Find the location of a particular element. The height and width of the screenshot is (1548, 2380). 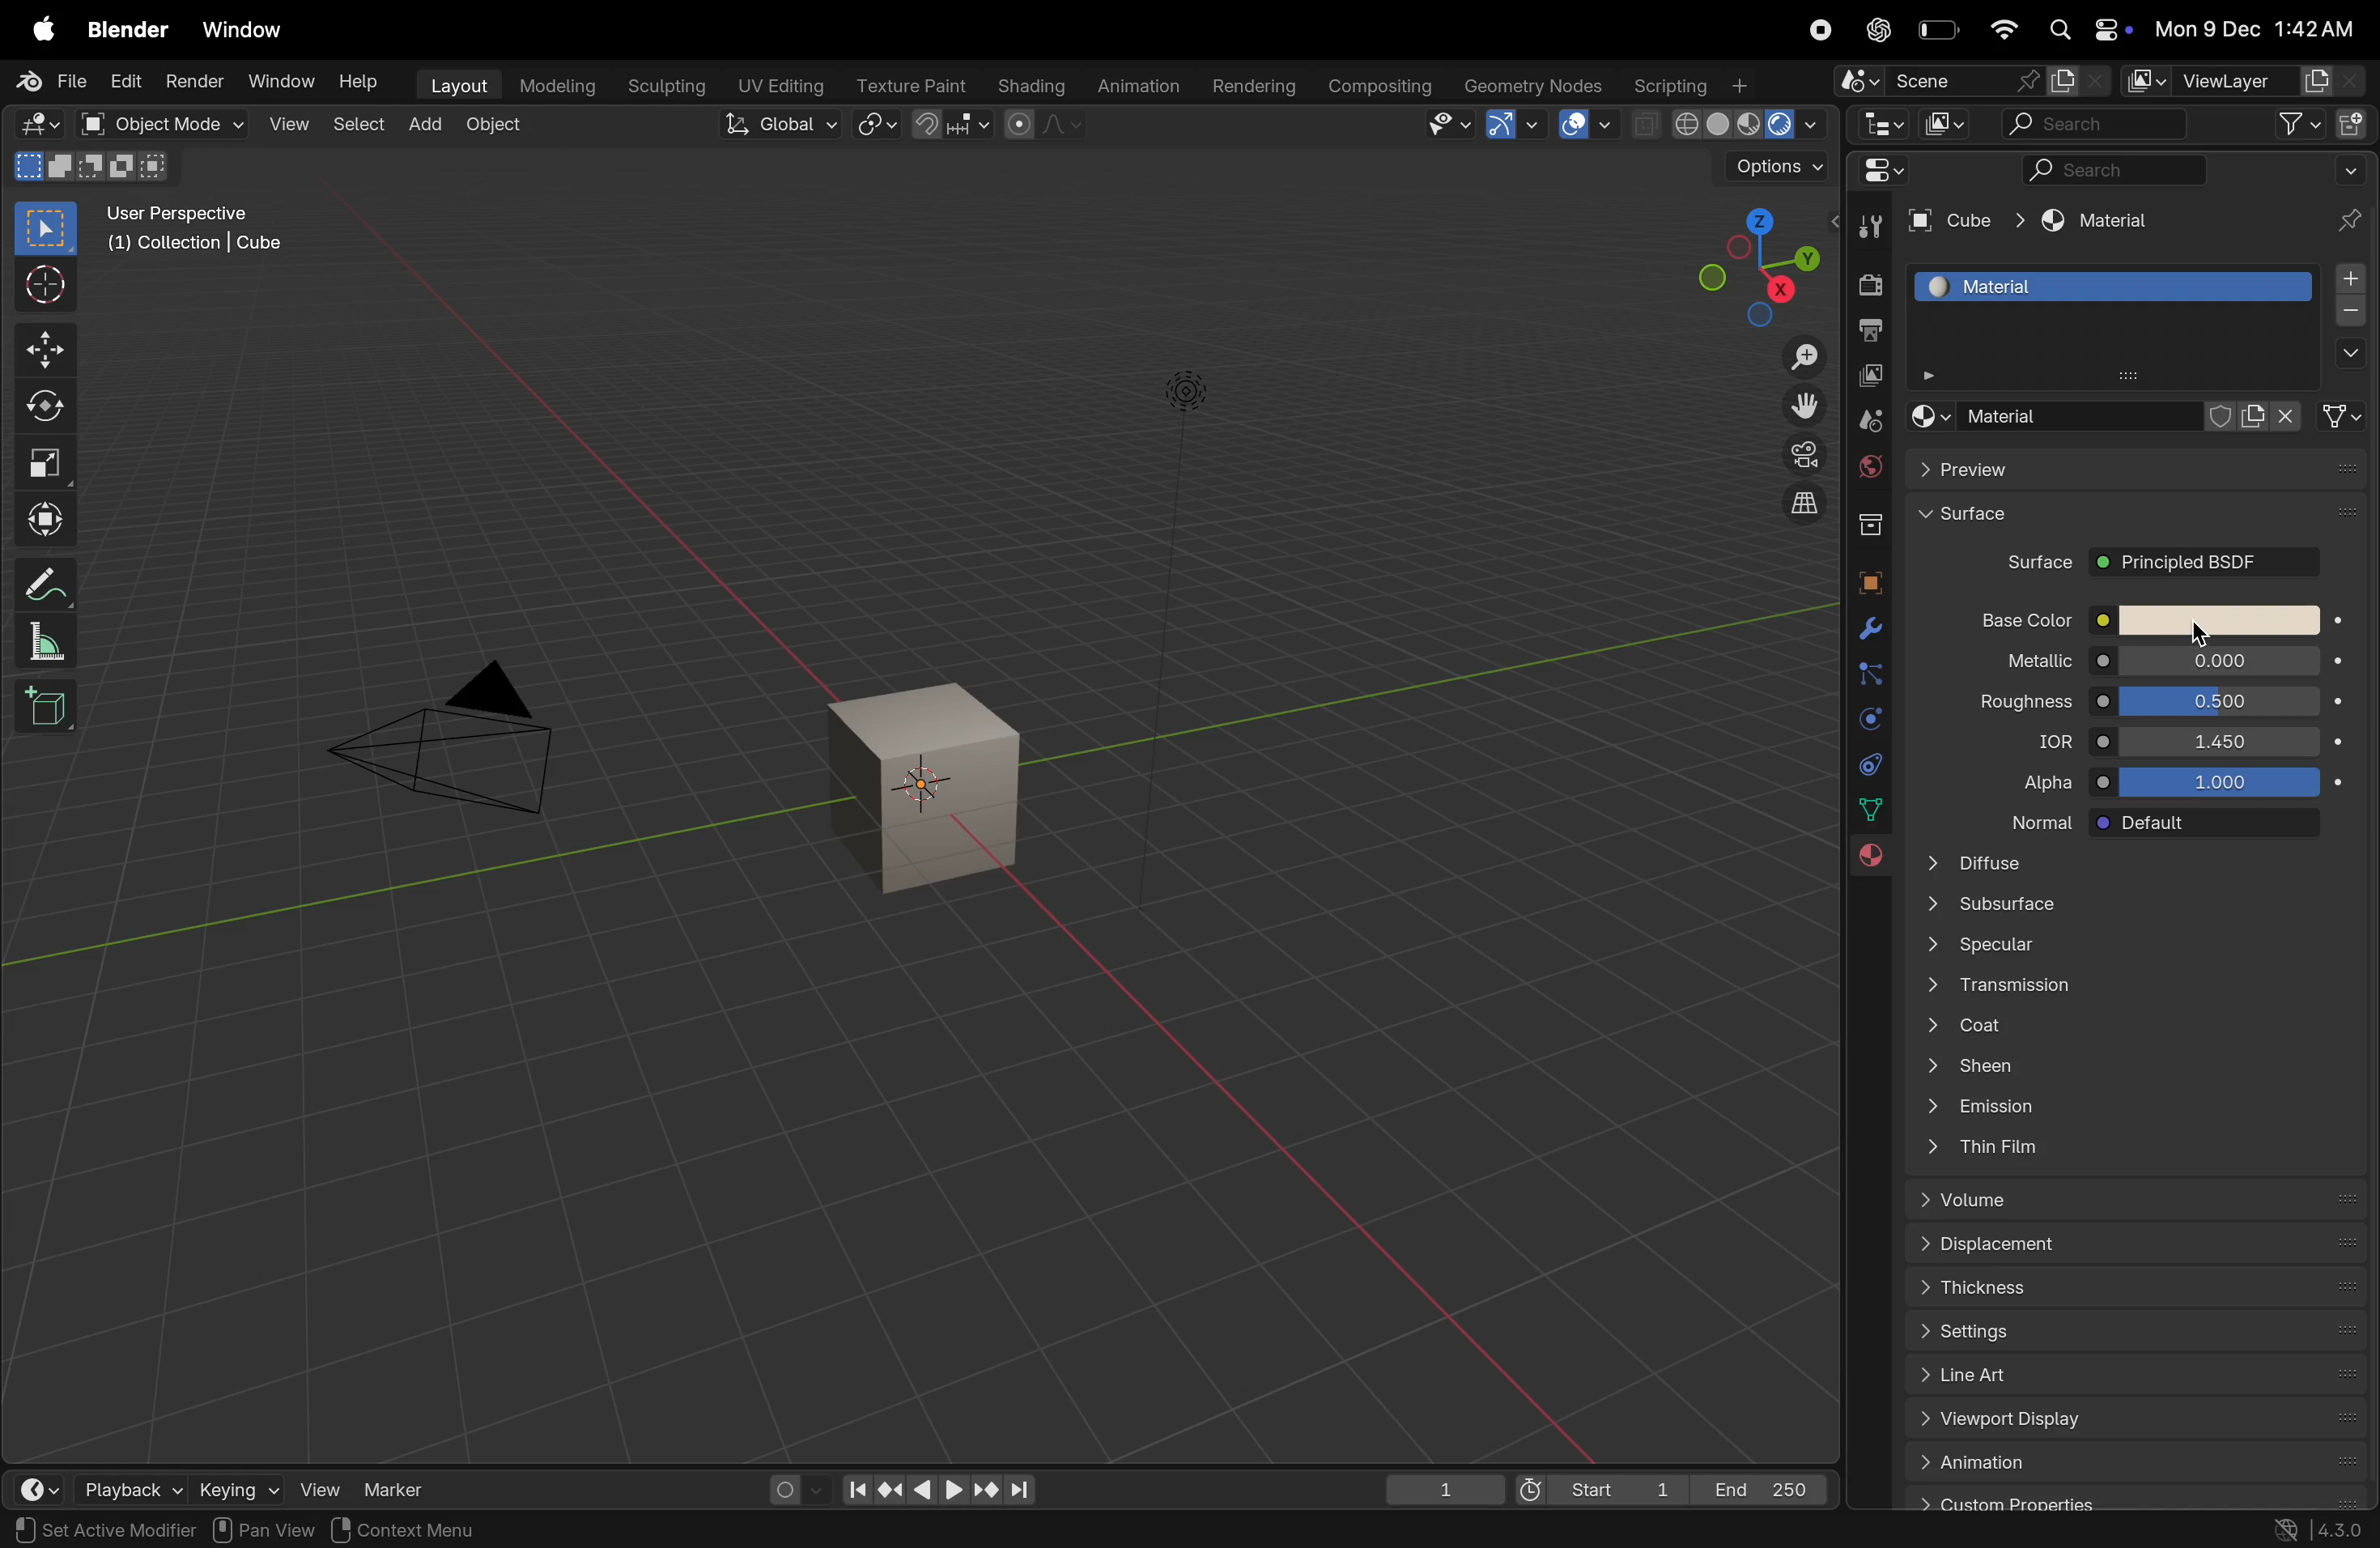

move view is located at coordinates (1805, 406).